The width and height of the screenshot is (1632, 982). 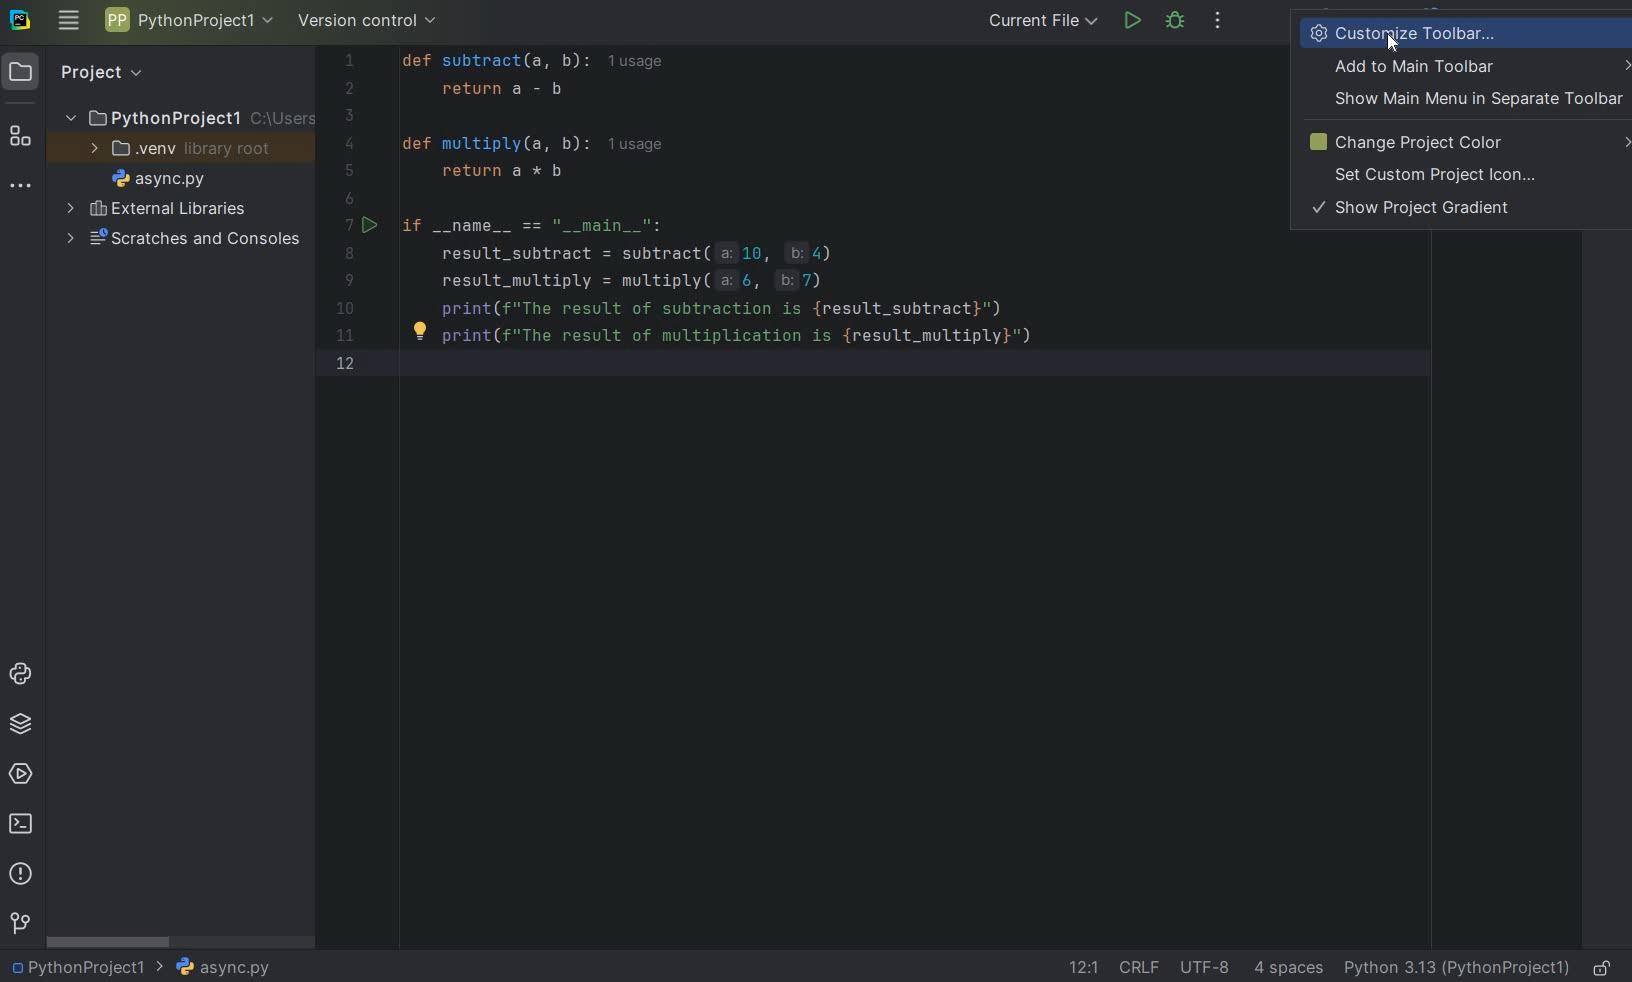 I want to click on SYSTEM LOGO, so click(x=22, y=21).